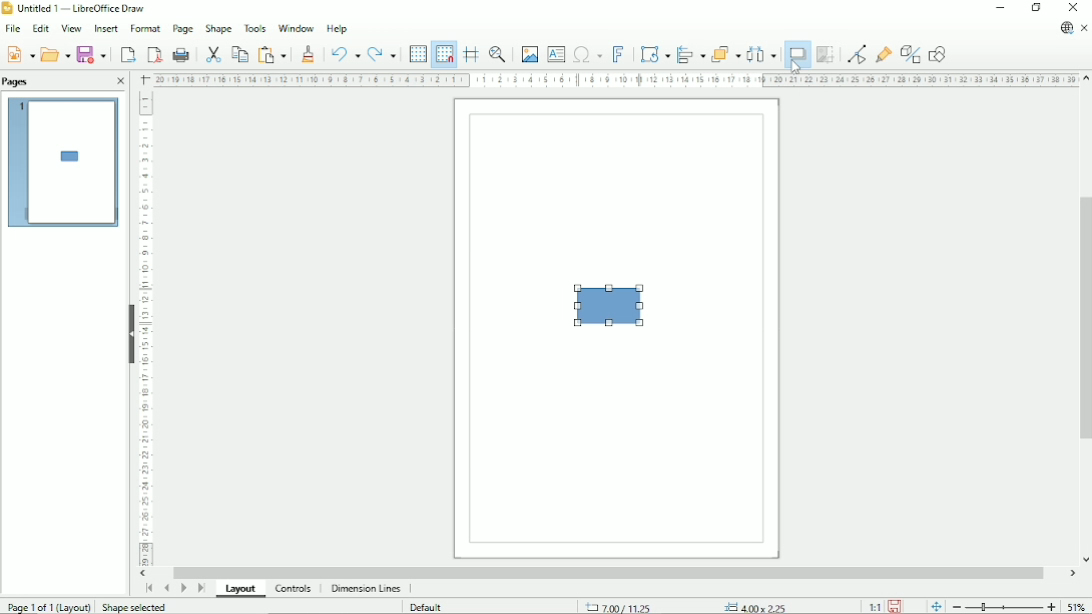 Image resolution: width=1092 pixels, height=614 pixels. What do you see at coordinates (106, 28) in the screenshot?
I see `Insert` at bounding box center [106, 28].